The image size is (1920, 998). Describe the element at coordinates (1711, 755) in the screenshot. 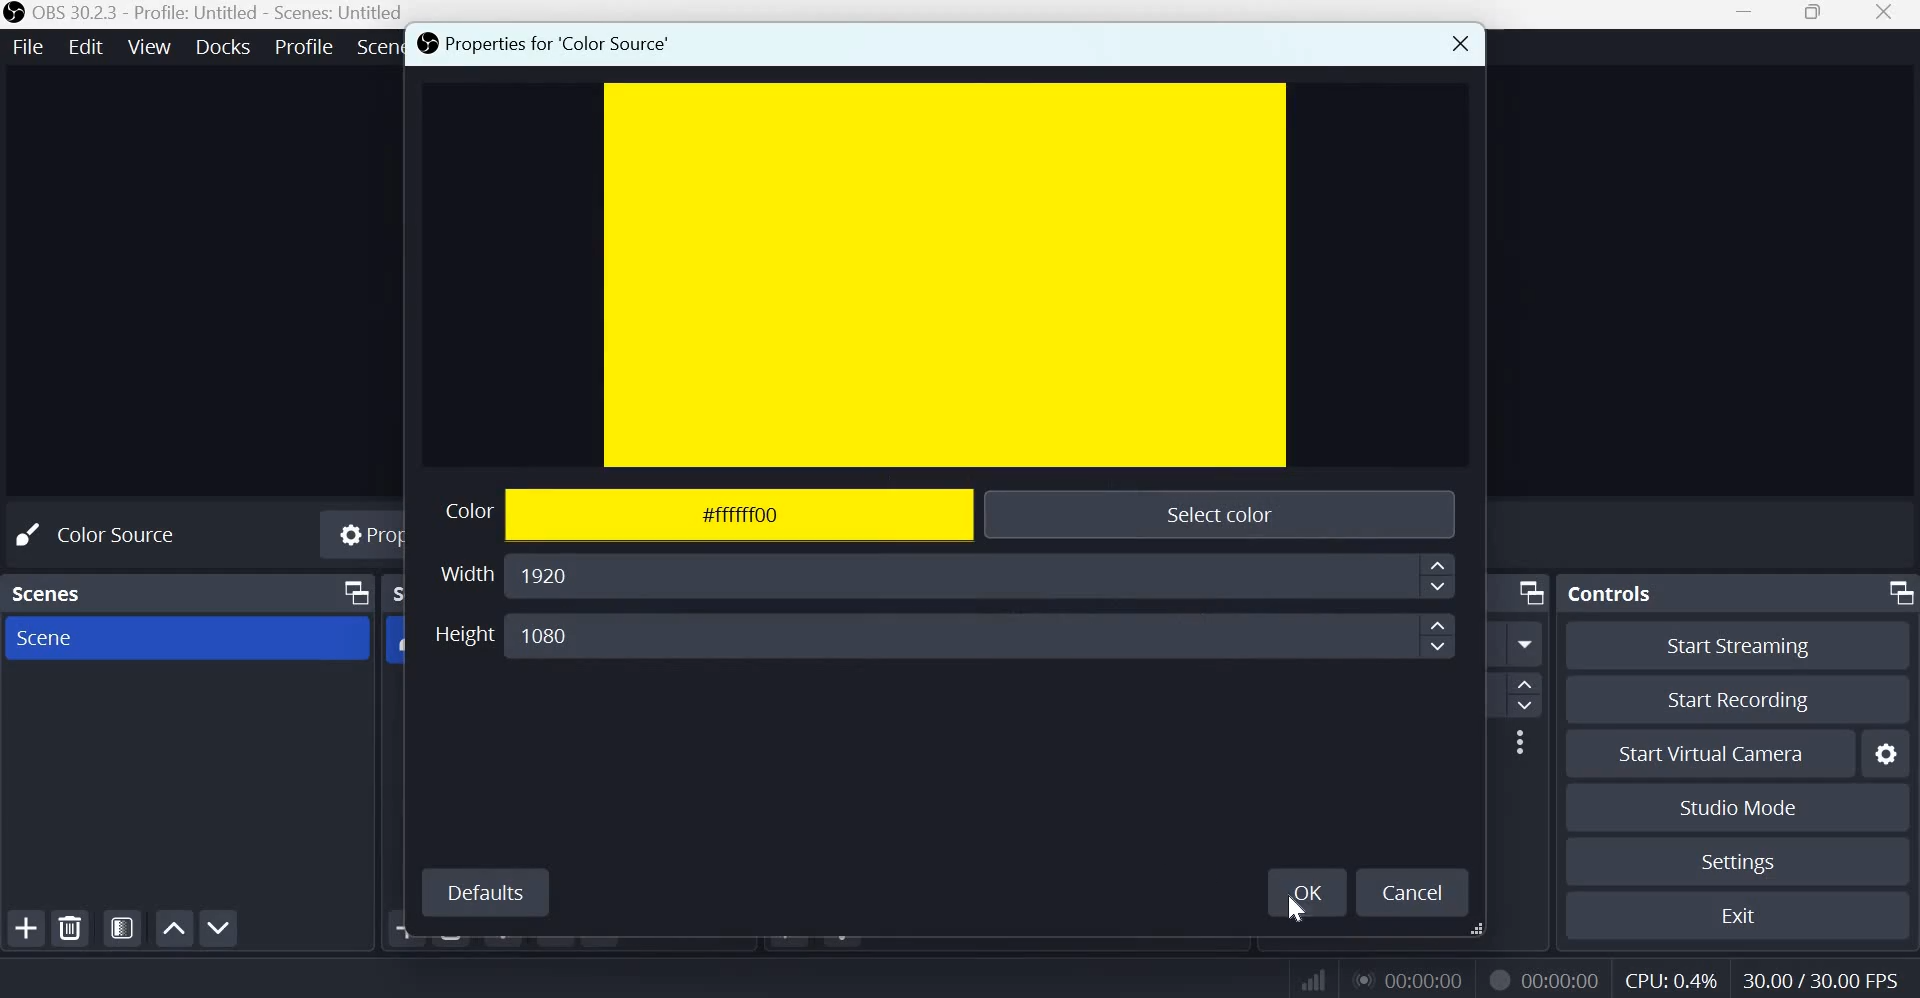

I see `Start Virual Camera` at that location.